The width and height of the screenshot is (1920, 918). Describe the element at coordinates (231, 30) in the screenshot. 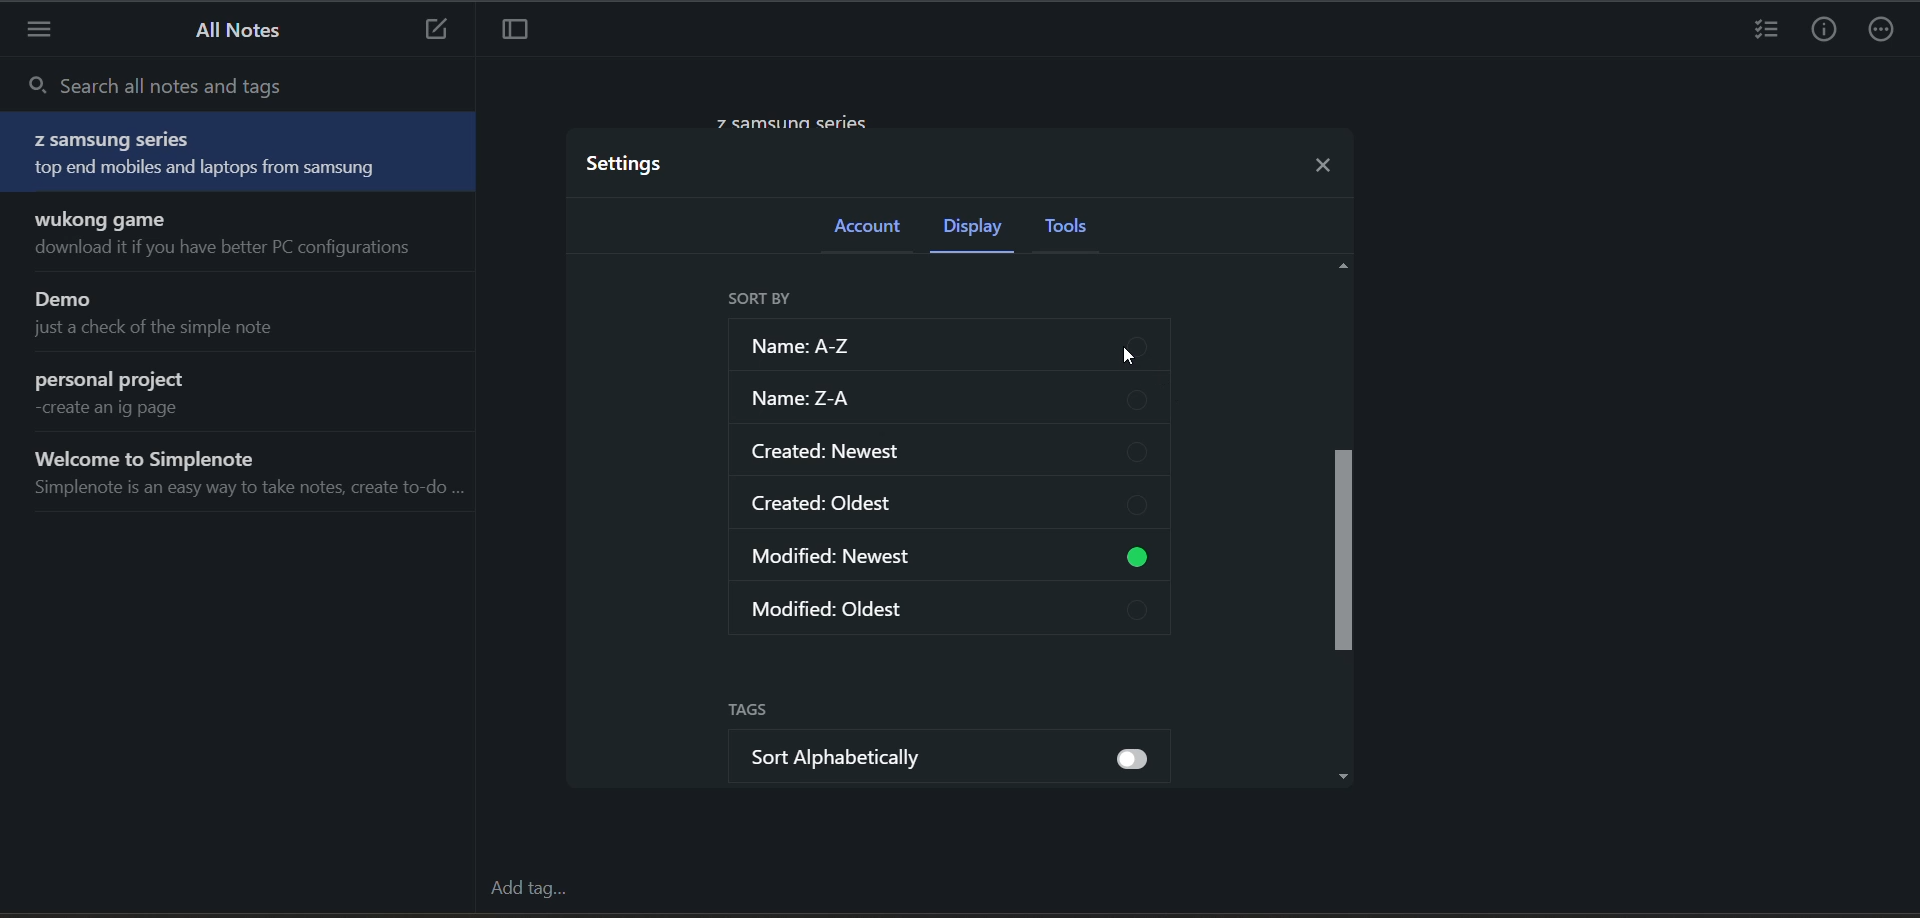

I see `all notes` at that location.